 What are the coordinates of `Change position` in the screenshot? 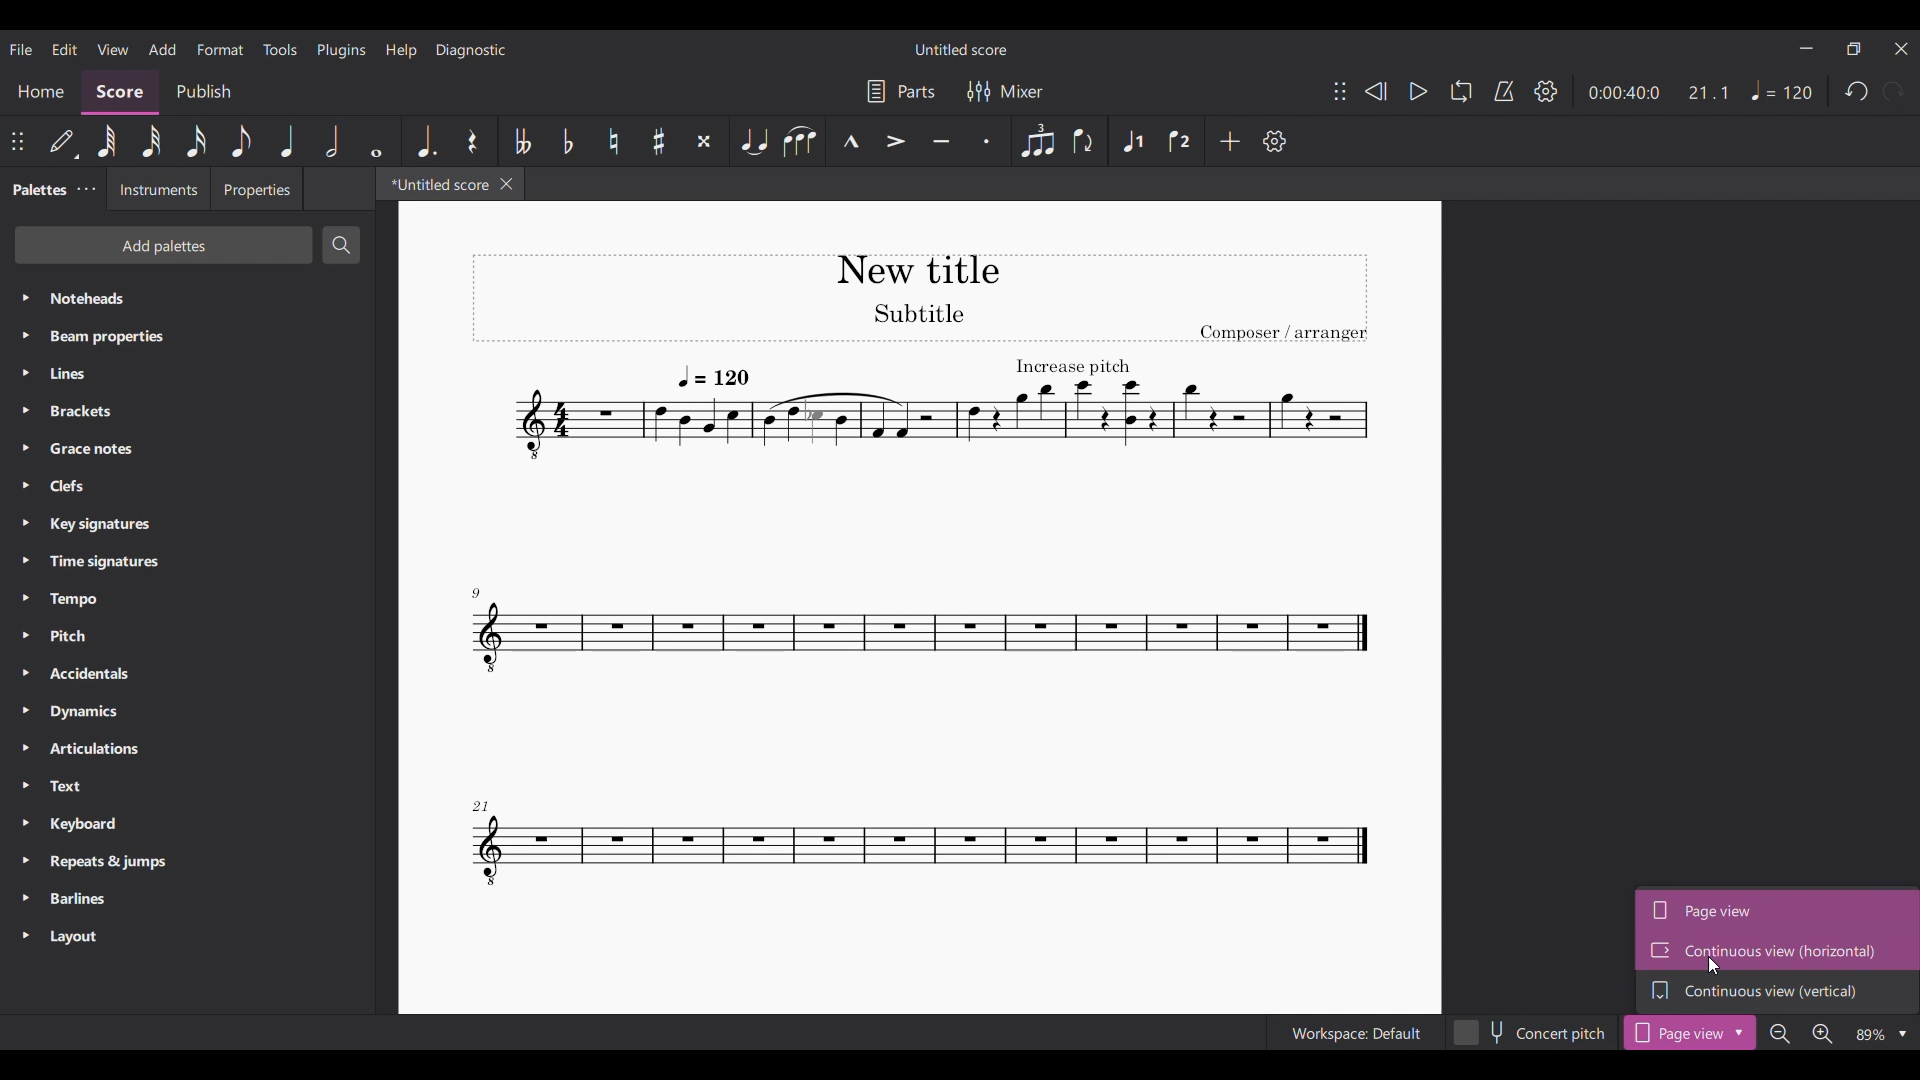 It's located at (17, 141).